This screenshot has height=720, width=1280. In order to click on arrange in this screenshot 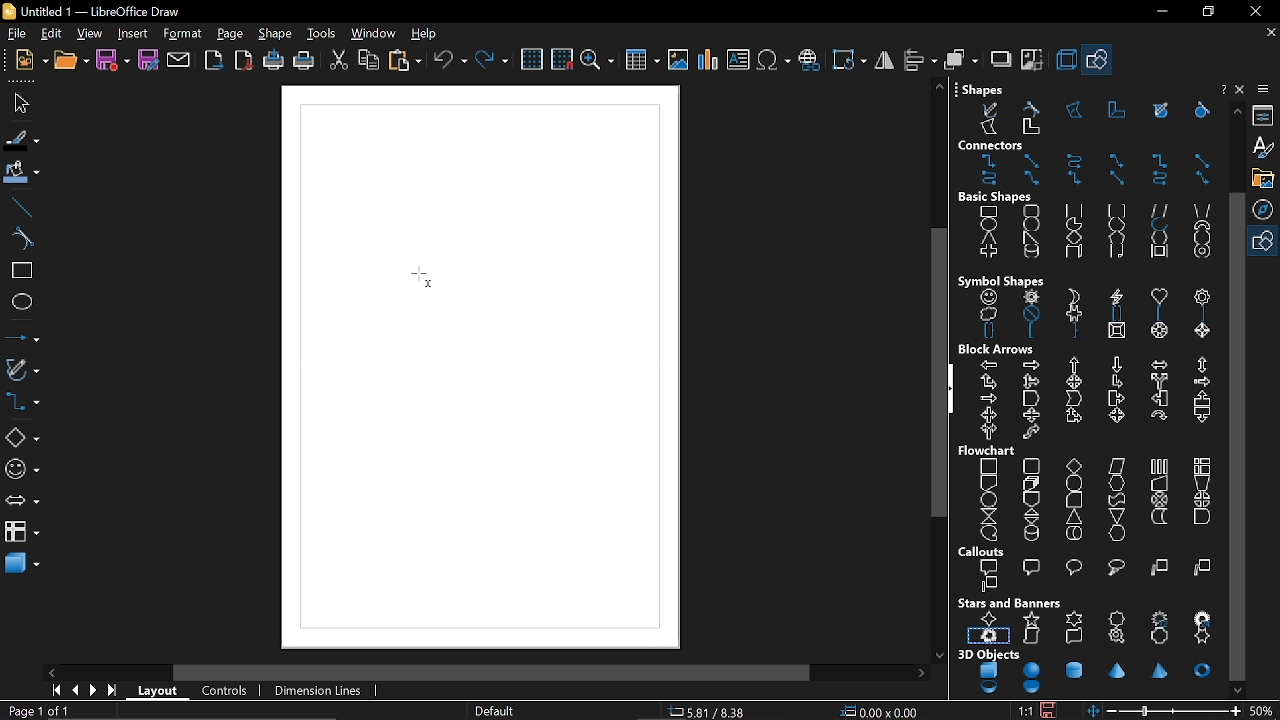, I will do `click(959, 60)`.